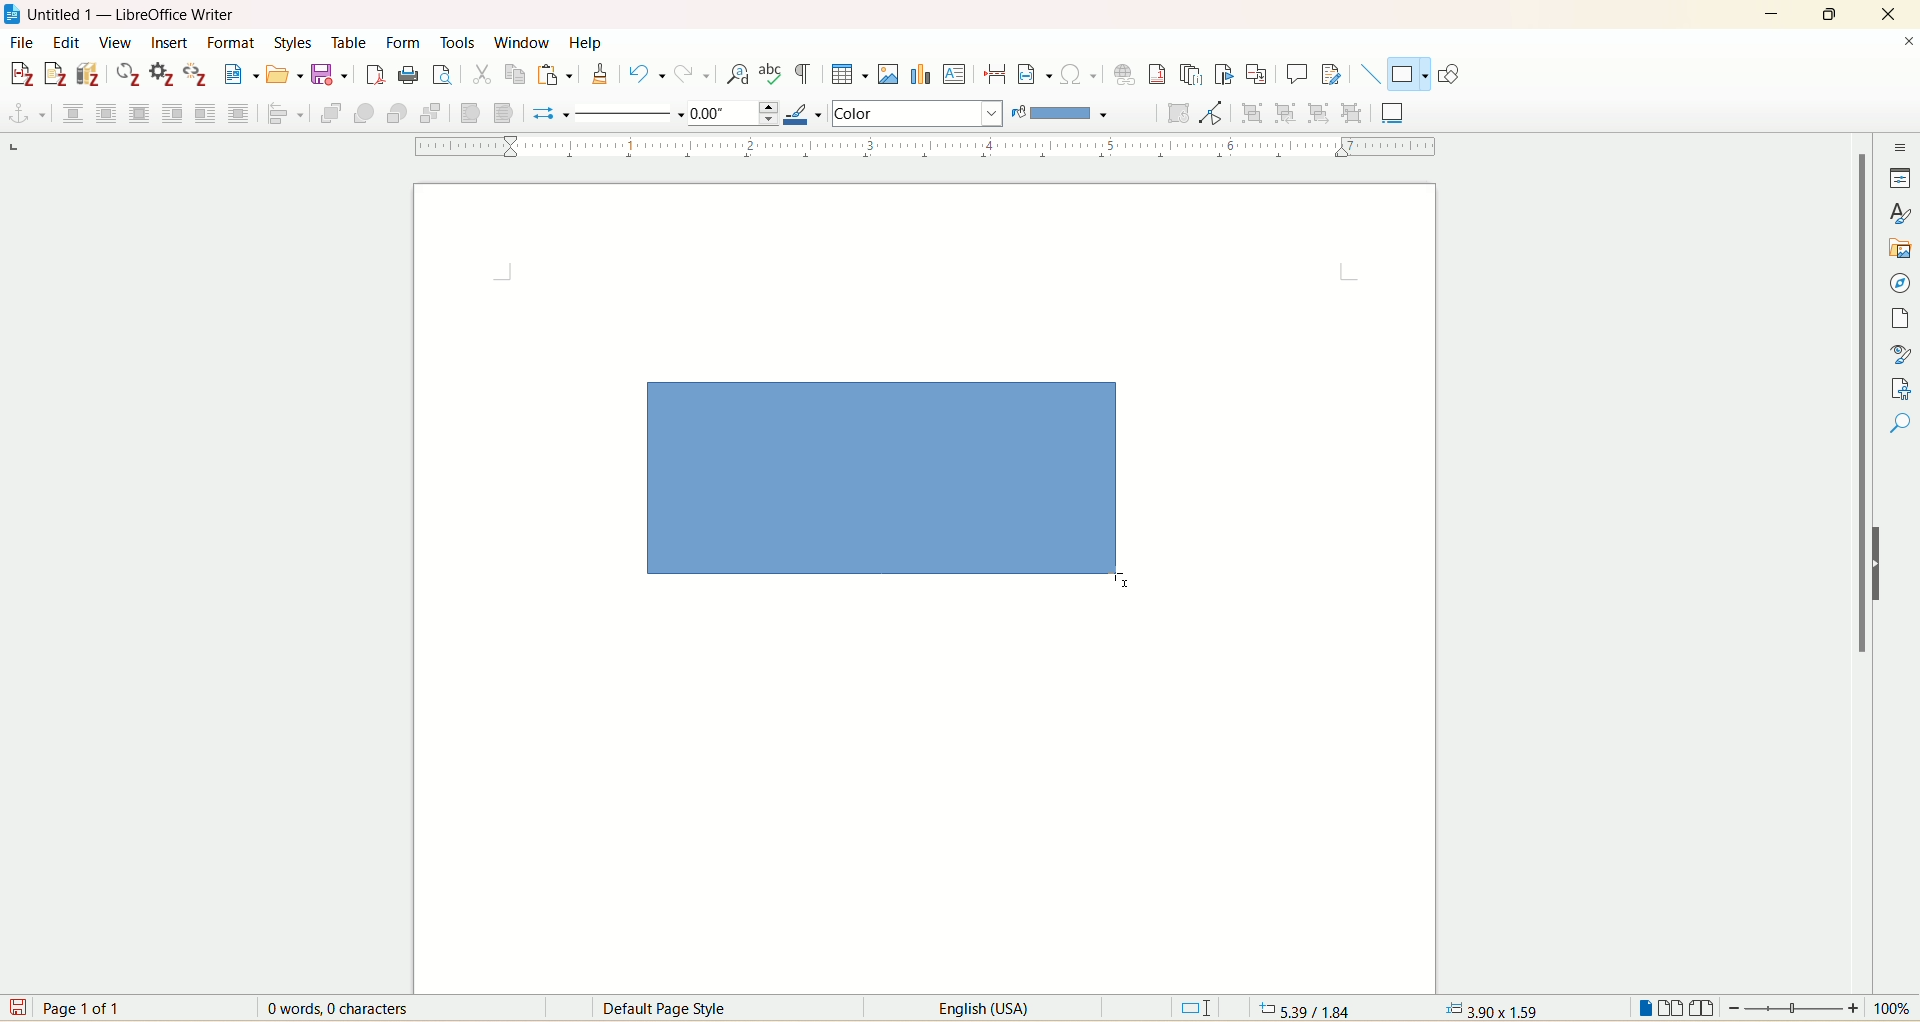  Describe the element at coordinates (1901, 145) in the screenshot. I see `sidebar settings` at that location.